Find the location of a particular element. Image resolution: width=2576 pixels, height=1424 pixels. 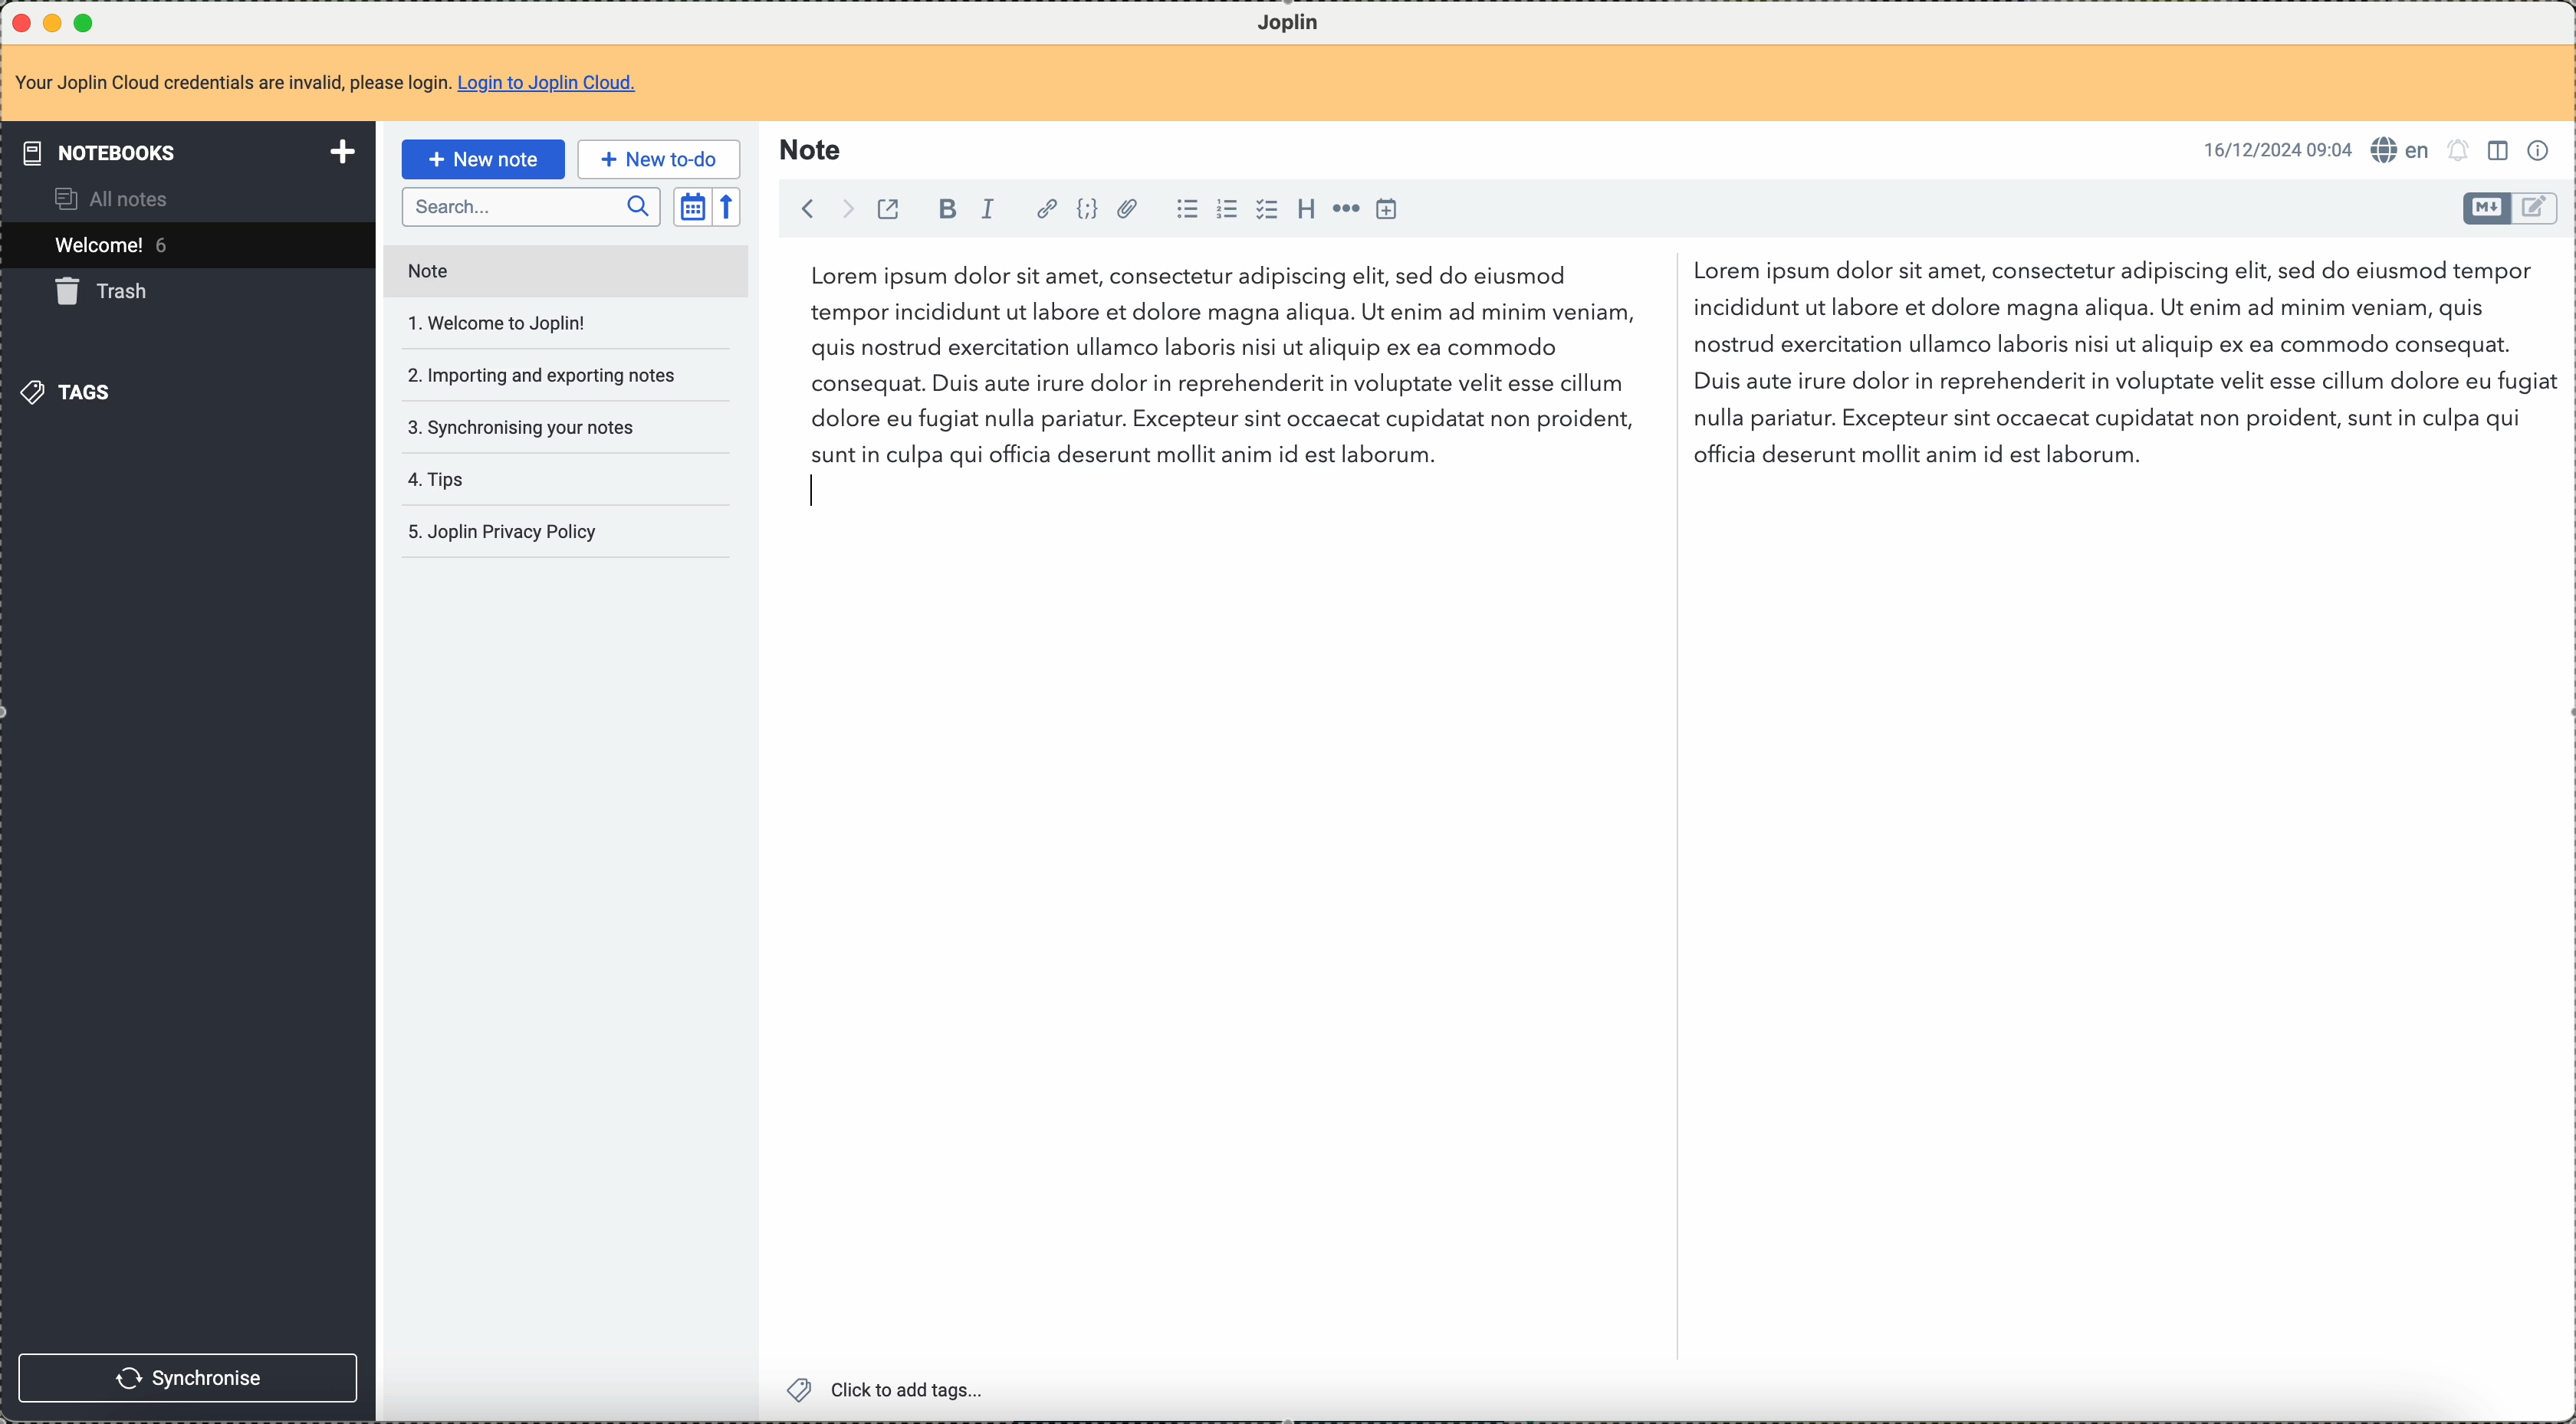

heading is located at coordinates (1306, 212).